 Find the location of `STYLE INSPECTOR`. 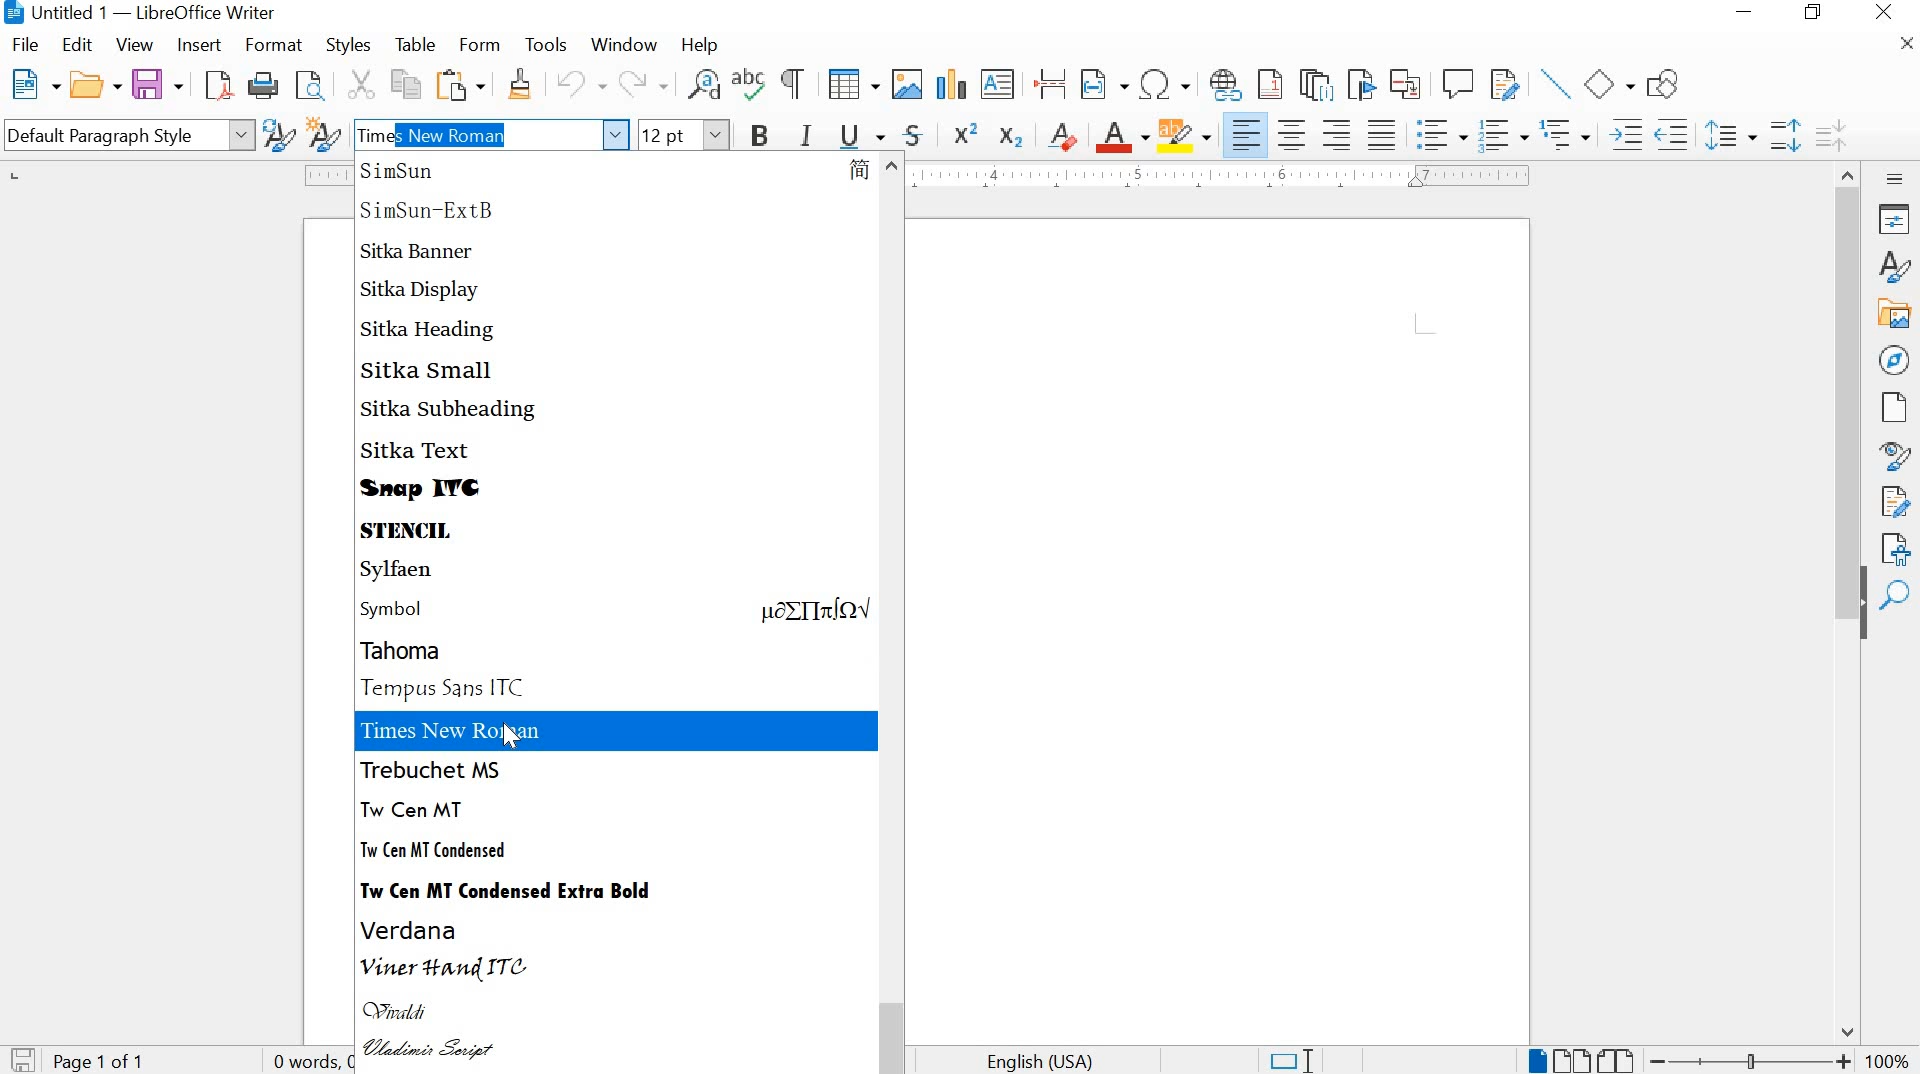

STYLE INSPECTOR is located at coordinates (1894, 454).